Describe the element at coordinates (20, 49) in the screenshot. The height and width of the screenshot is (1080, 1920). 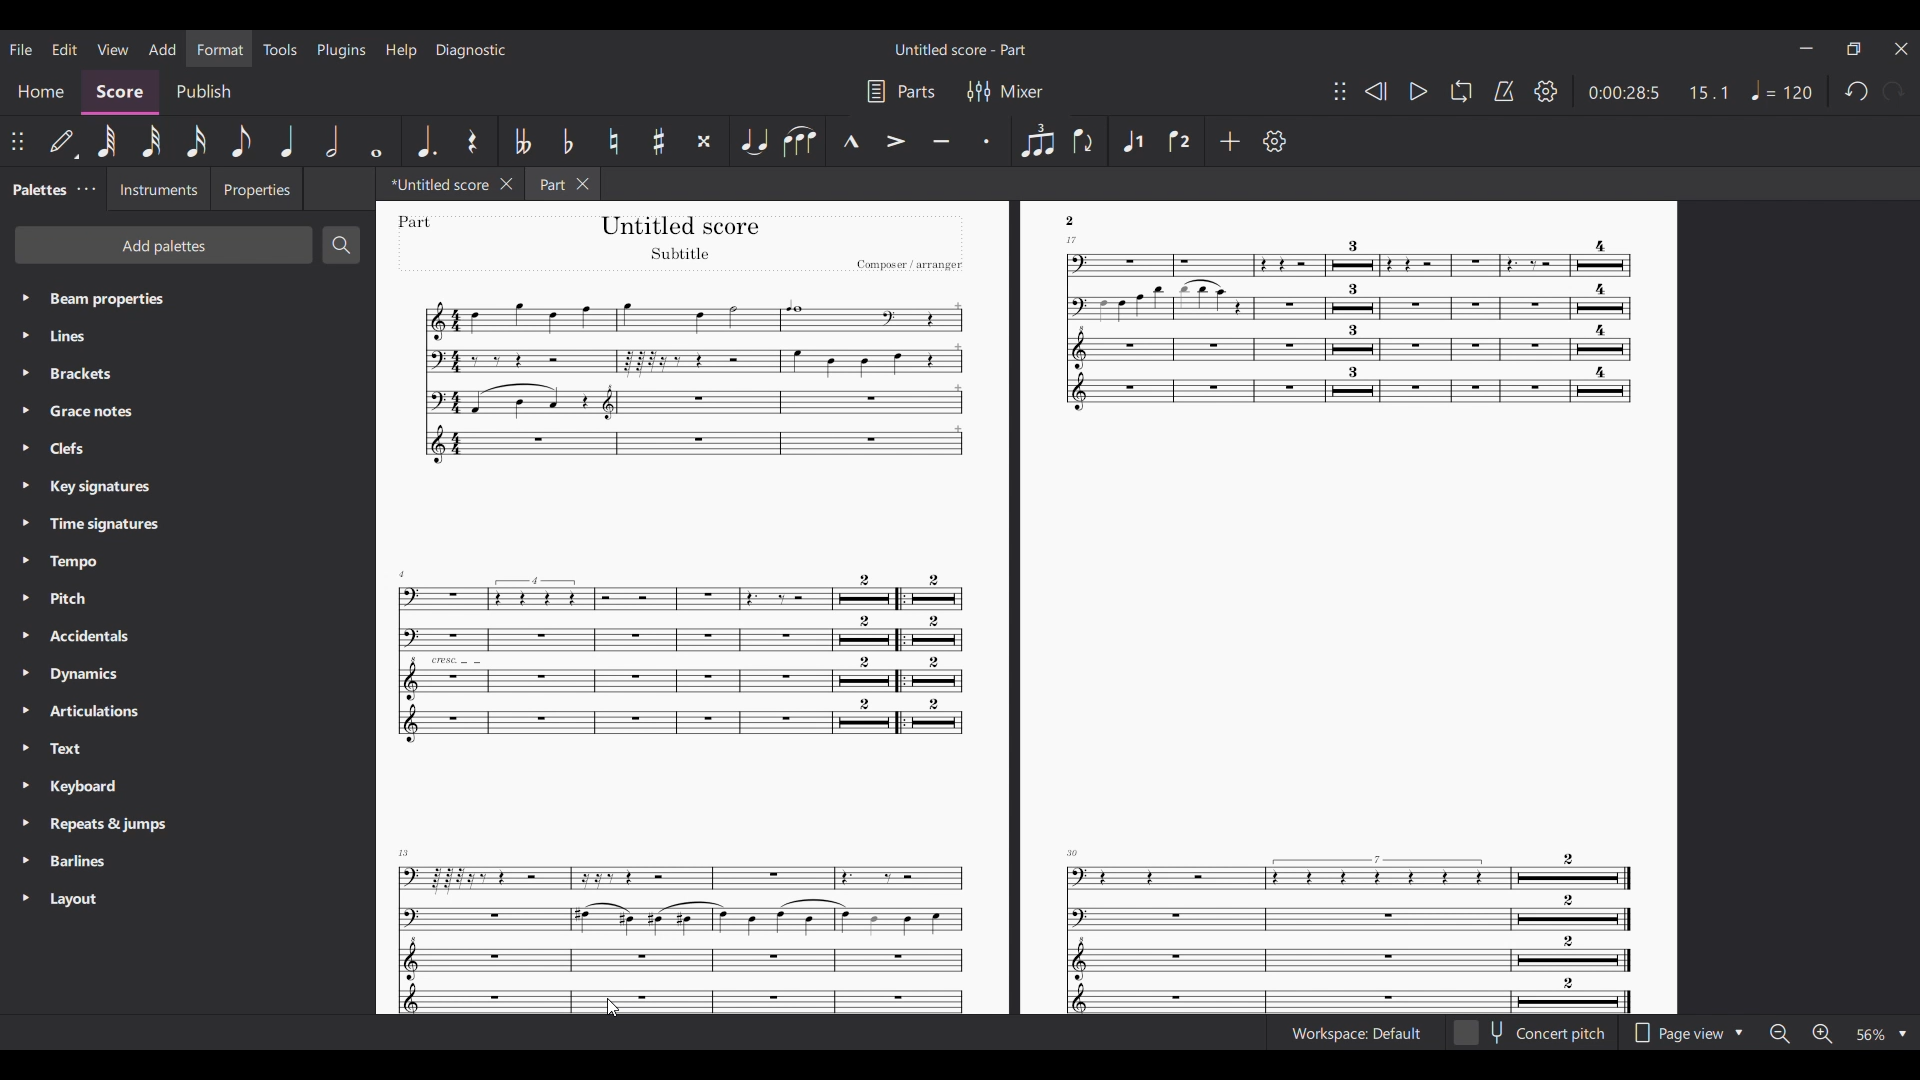
I see `File menu` at that location.